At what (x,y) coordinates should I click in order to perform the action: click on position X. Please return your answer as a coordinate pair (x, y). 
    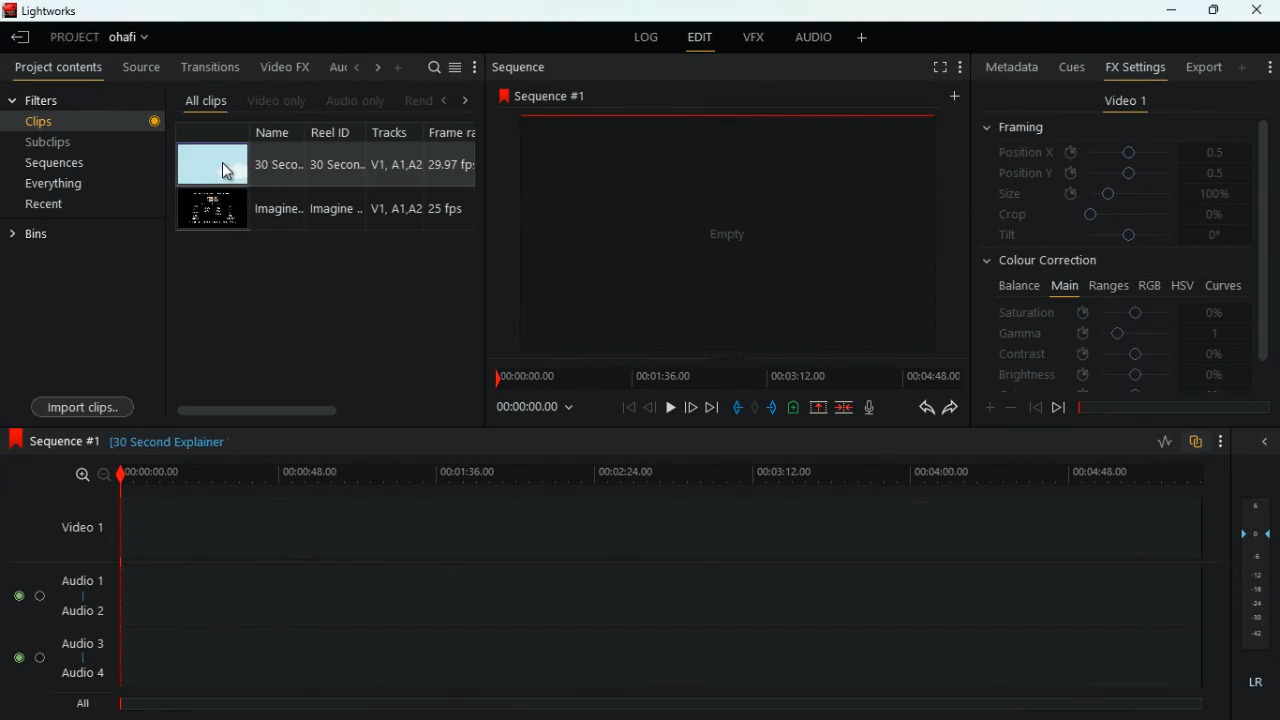
    Looking at the image, I should click on (1109, 153).